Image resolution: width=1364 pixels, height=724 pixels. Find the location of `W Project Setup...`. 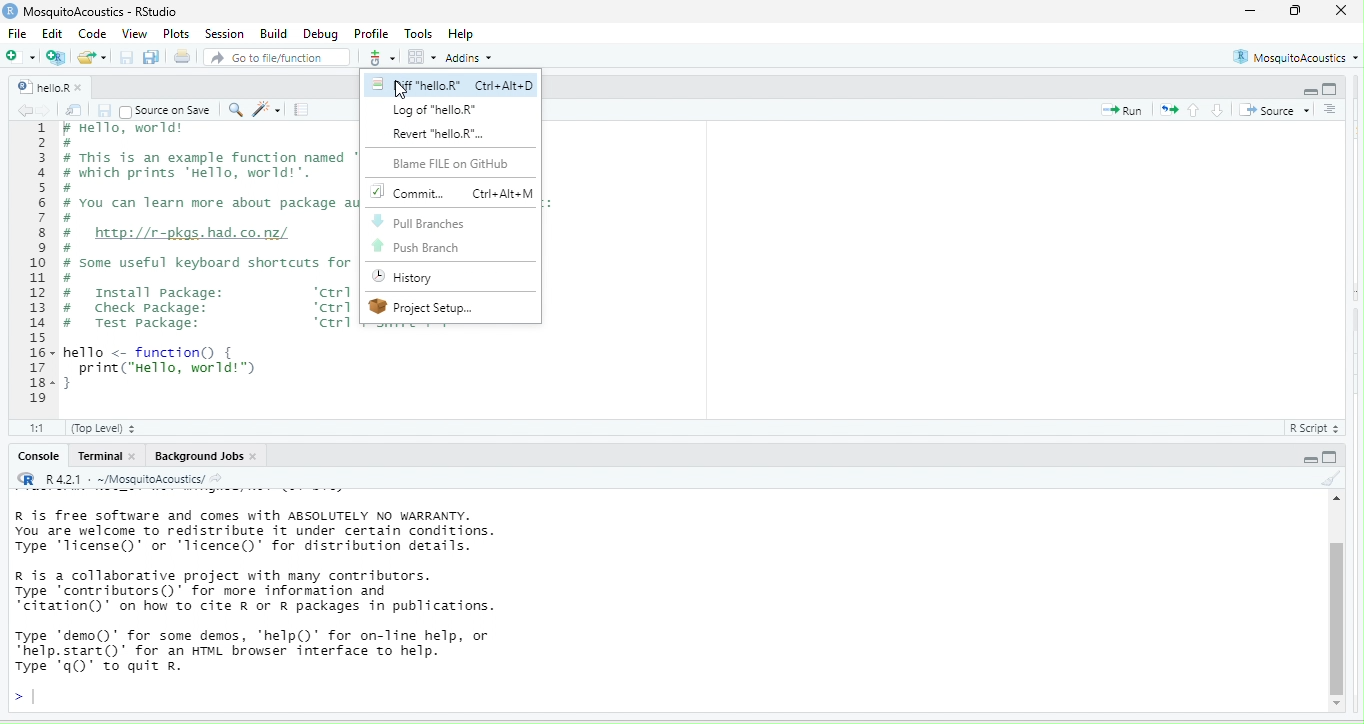

W Project Setup... is located at coordinates (429, 308).